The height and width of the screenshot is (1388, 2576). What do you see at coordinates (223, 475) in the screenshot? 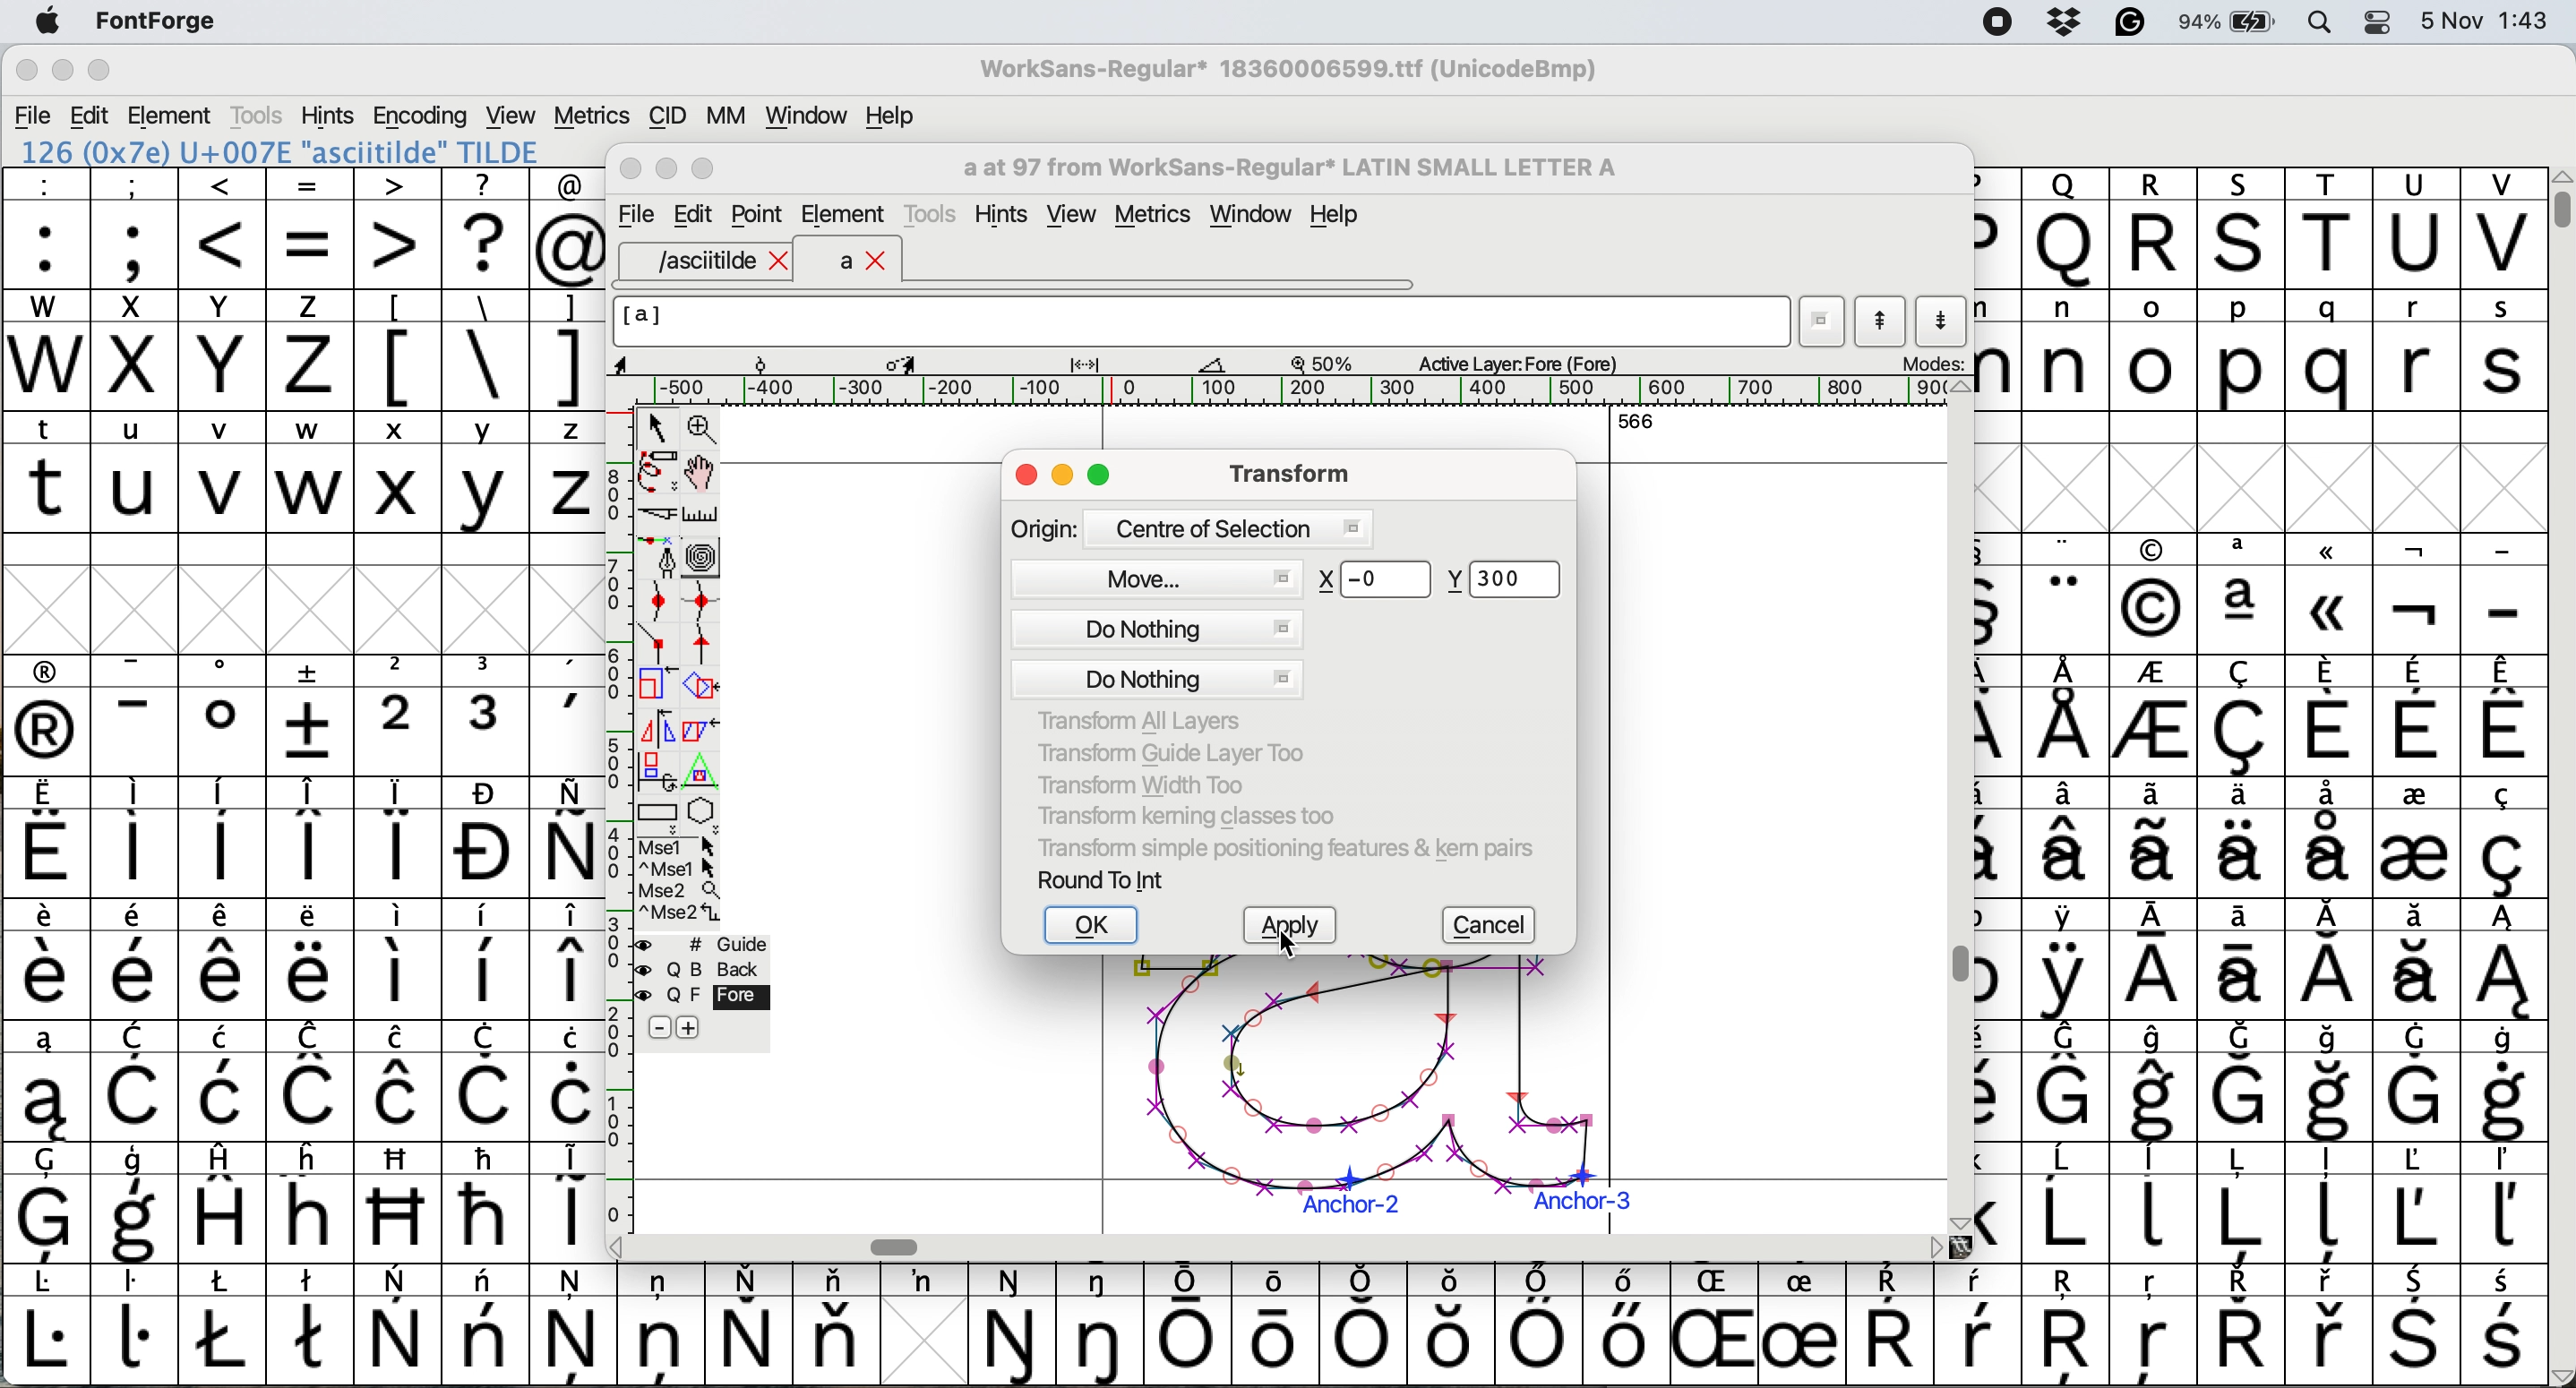
I see `v` at bounding box center [223, 475].